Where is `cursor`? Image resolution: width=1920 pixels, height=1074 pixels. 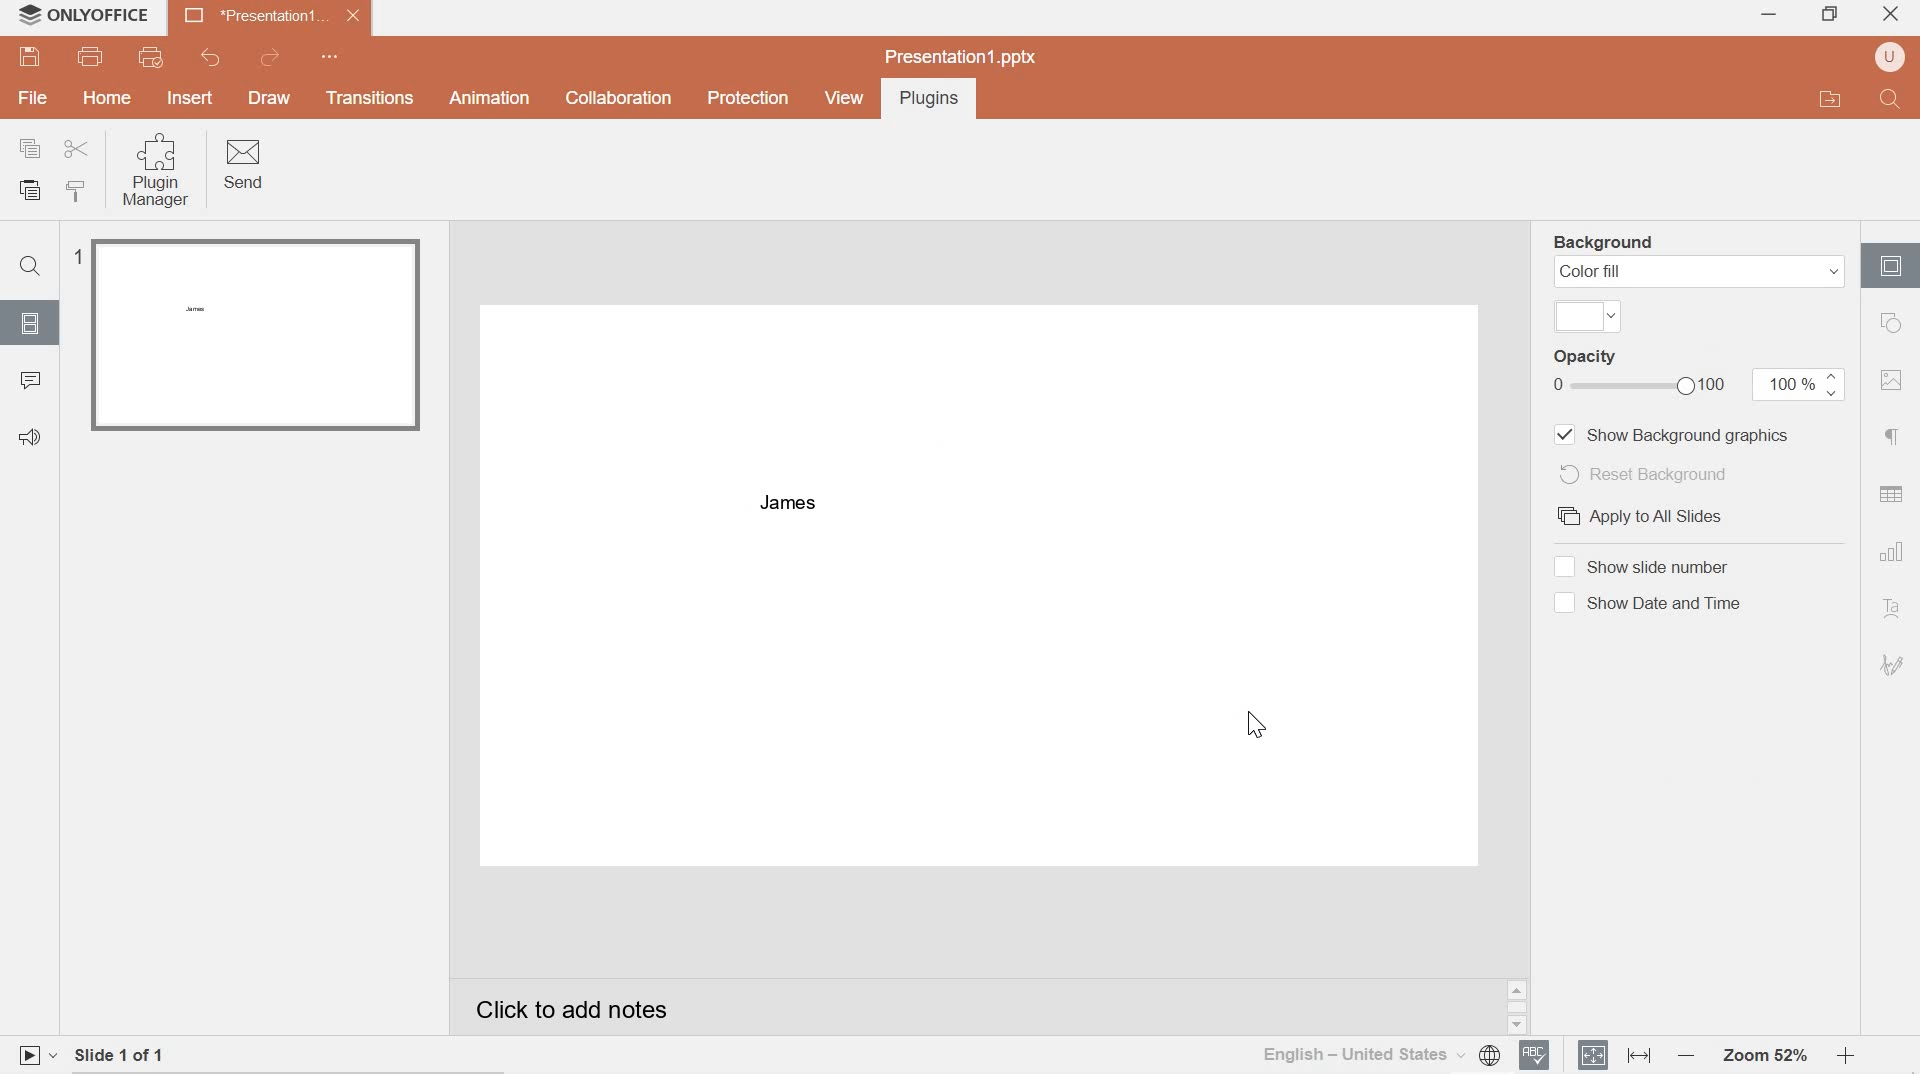
cursor is located at coordinates (1258, 728).